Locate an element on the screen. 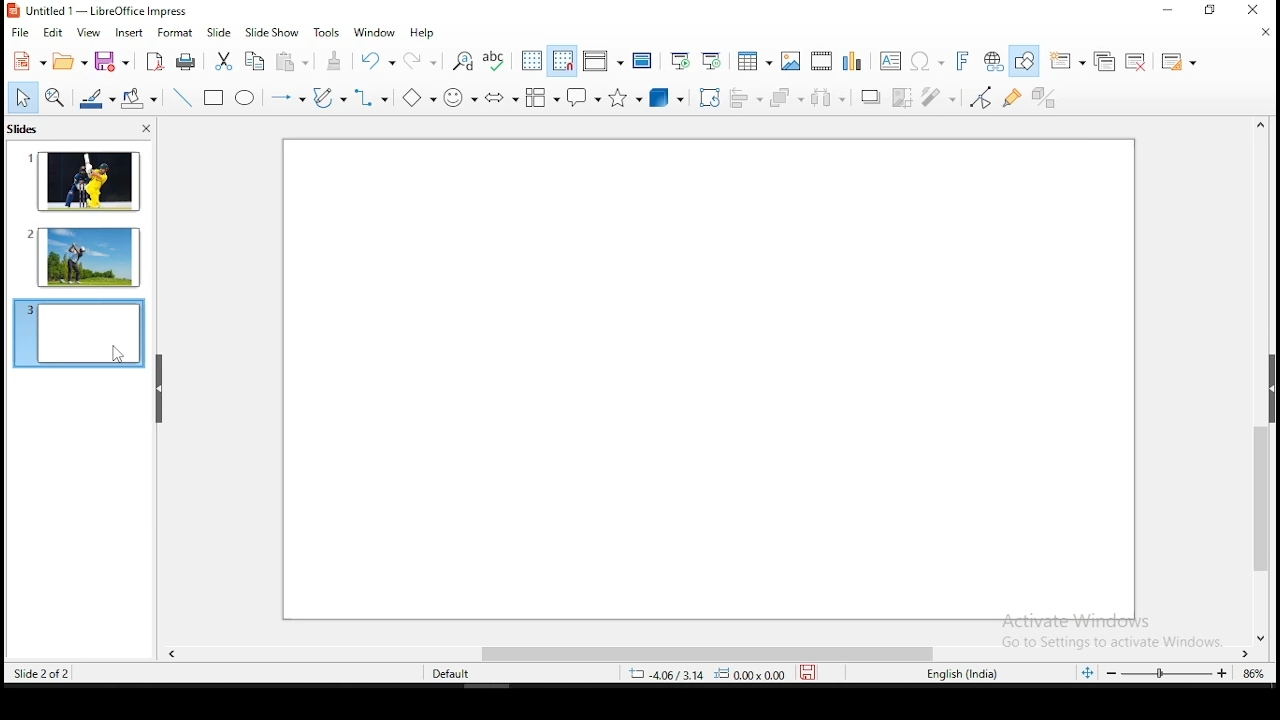 This screenshot has width=1280, height=720. mouse pointer is located at coordinates (116, 354).